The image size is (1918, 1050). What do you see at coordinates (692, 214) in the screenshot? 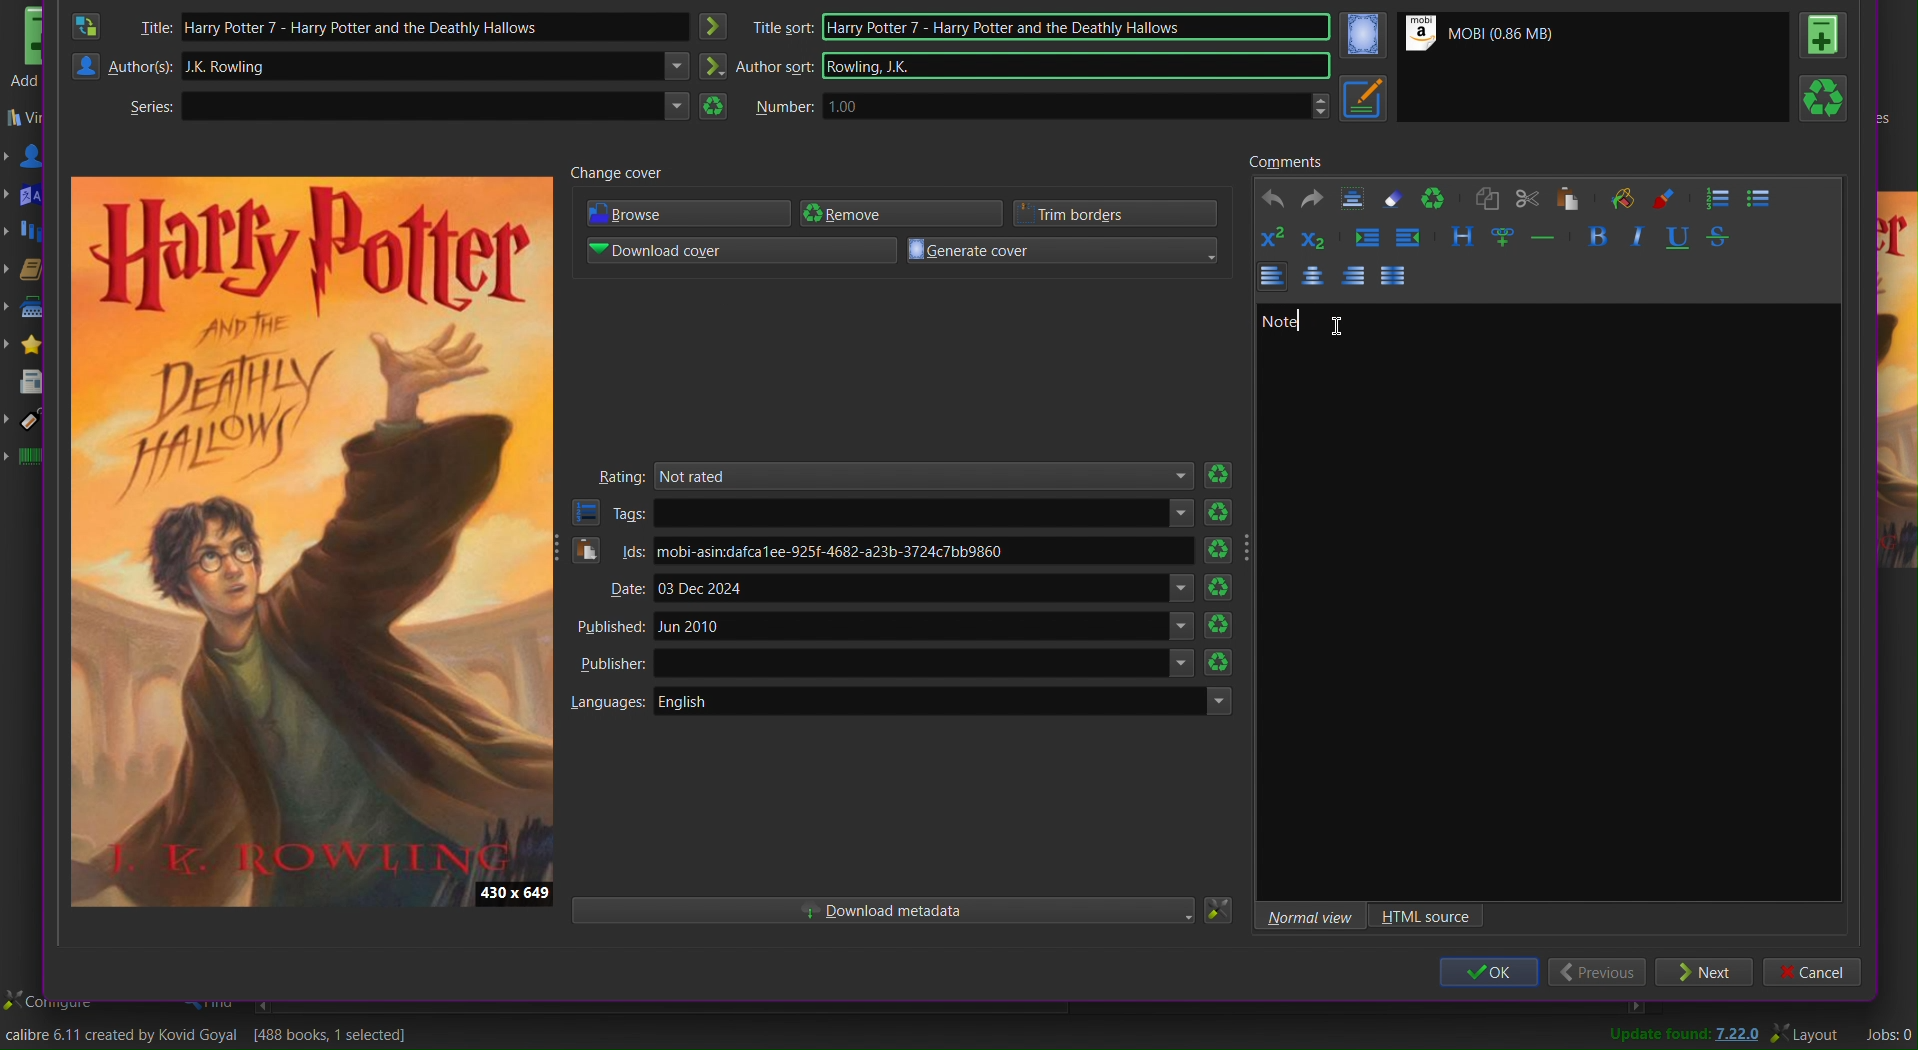
I see `Browse` at bounding box center [692, 214].